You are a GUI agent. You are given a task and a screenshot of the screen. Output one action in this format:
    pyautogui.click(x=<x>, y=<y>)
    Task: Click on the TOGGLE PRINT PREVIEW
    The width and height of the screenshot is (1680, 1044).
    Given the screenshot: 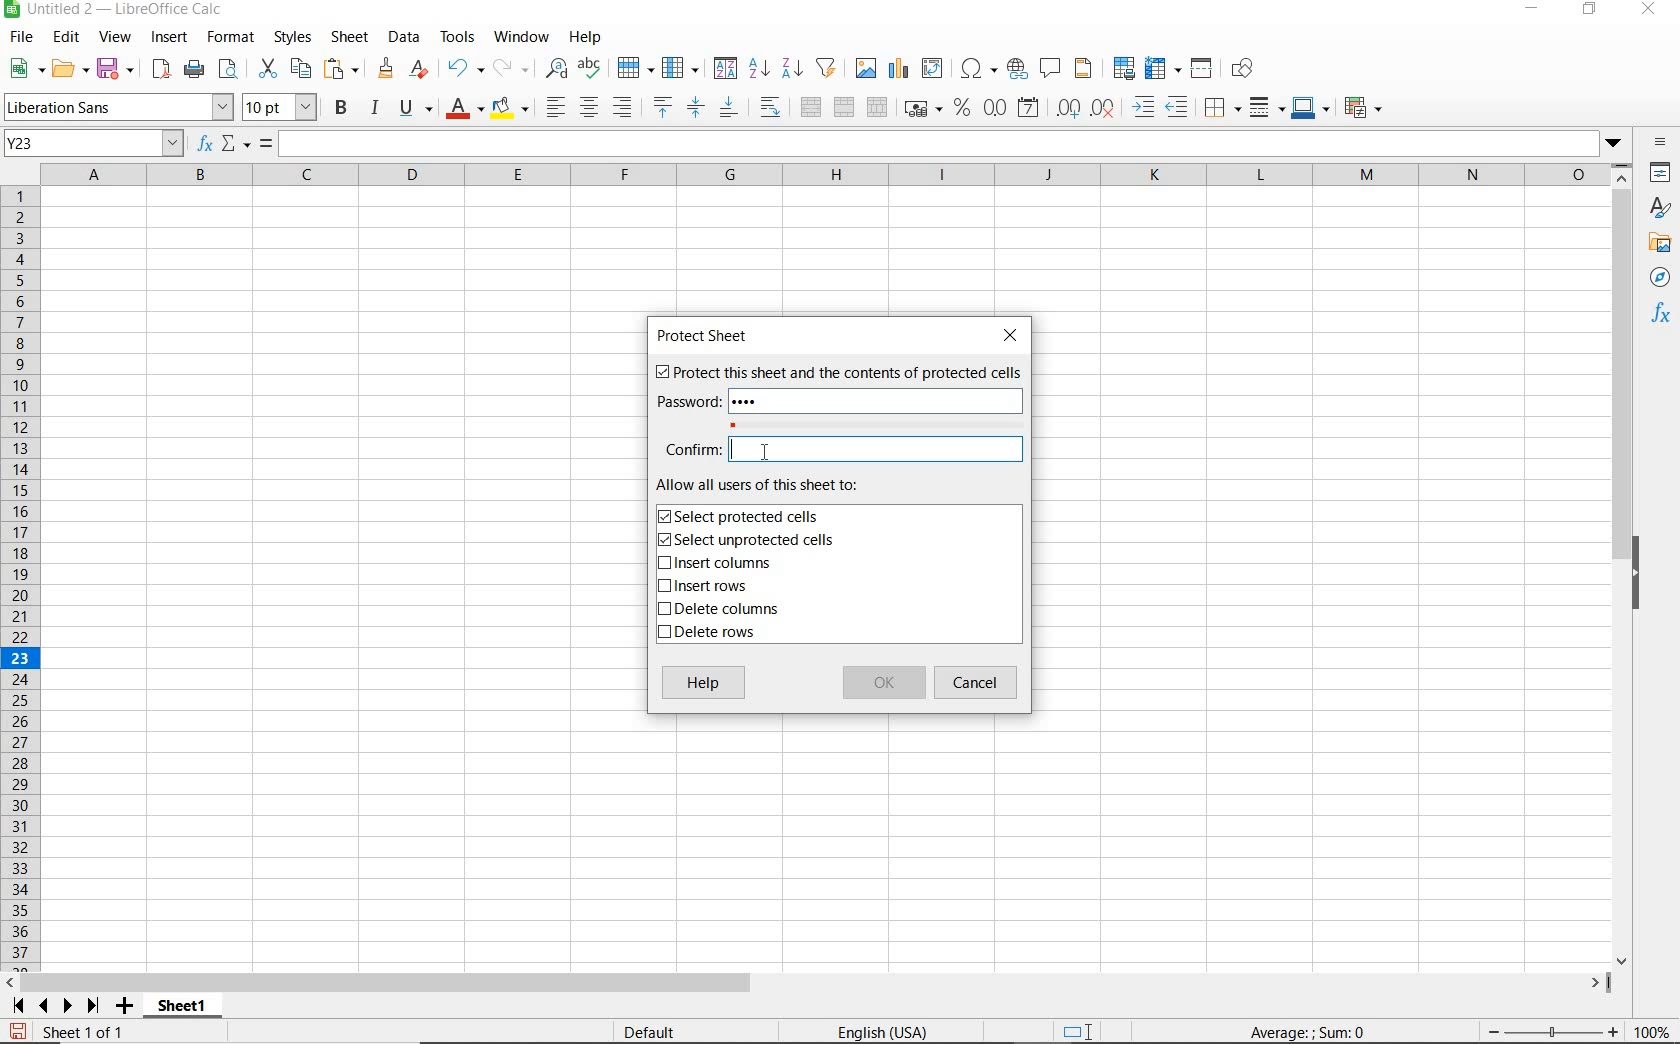 What is the action you would take?
    pyautogui.click(x=231, y=69)
    